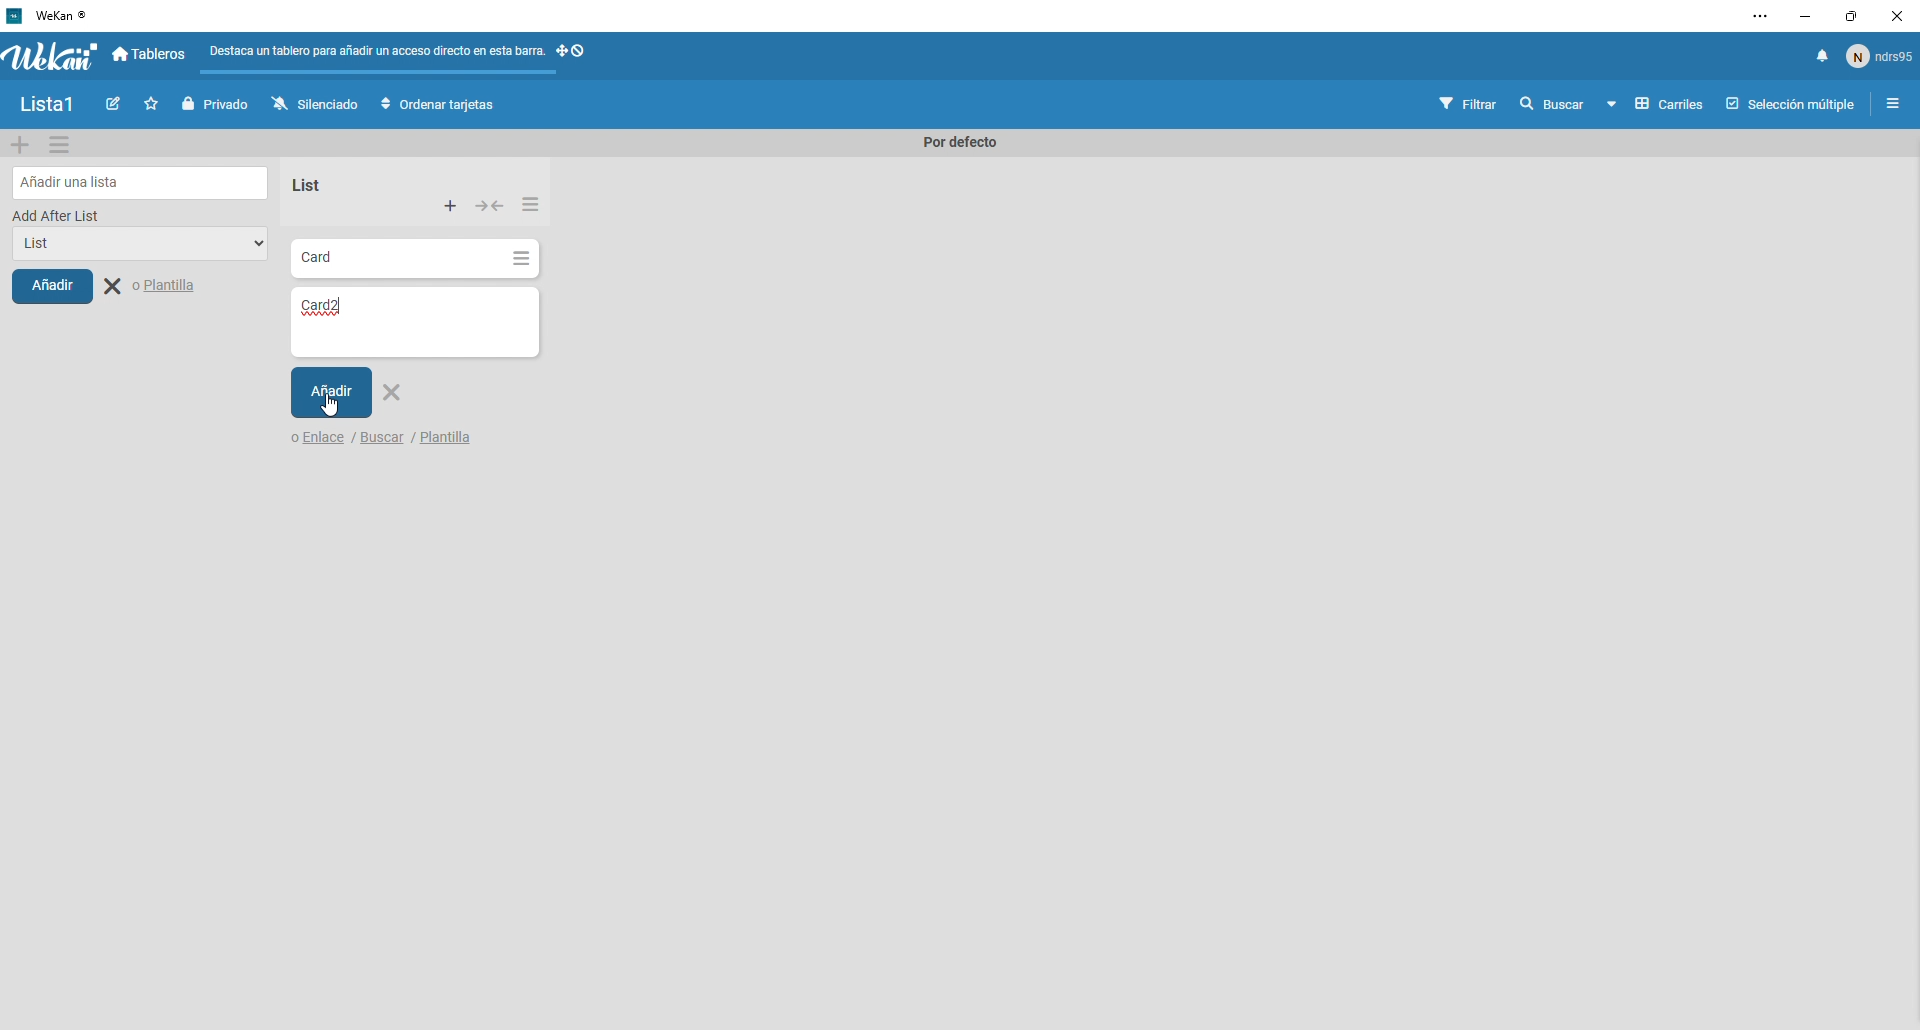  I want to click on User, so click(1880, 55).